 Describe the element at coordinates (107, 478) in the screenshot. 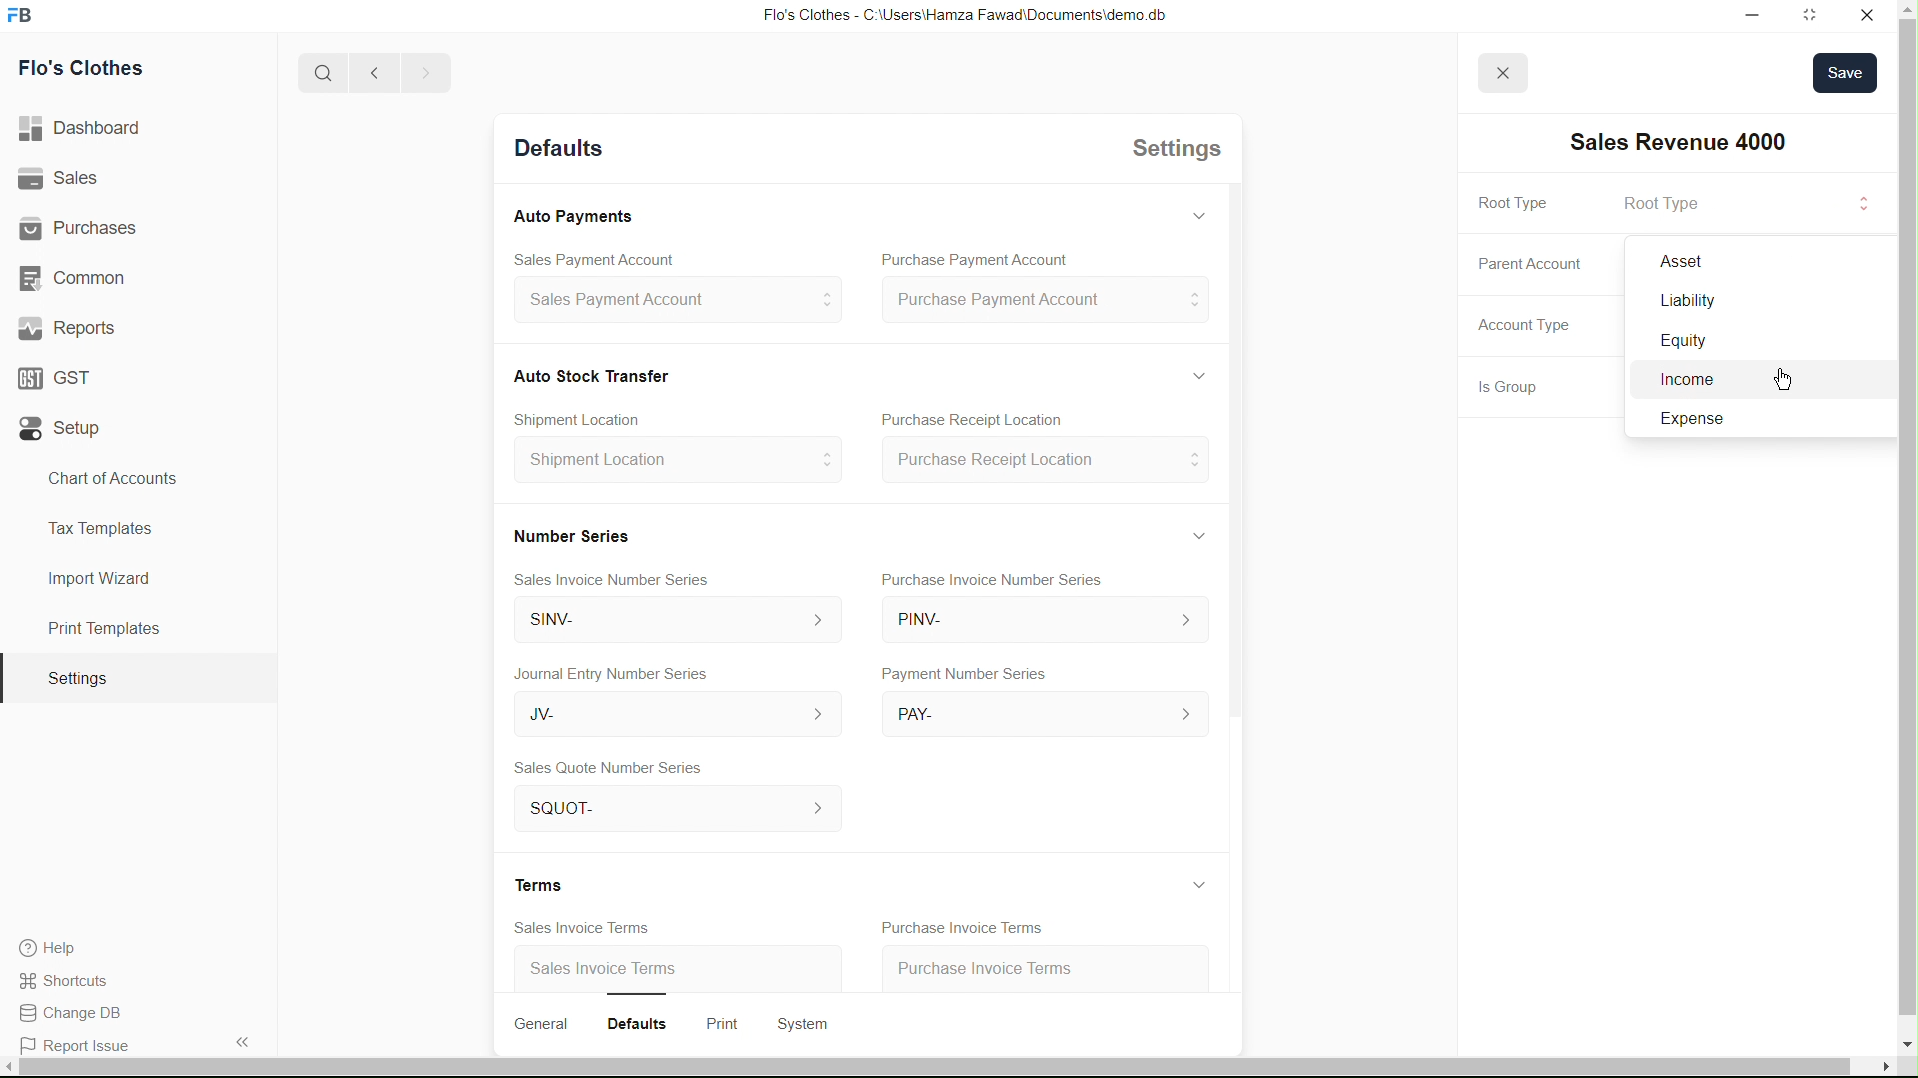

I see `Chart of Accounts` at that location.